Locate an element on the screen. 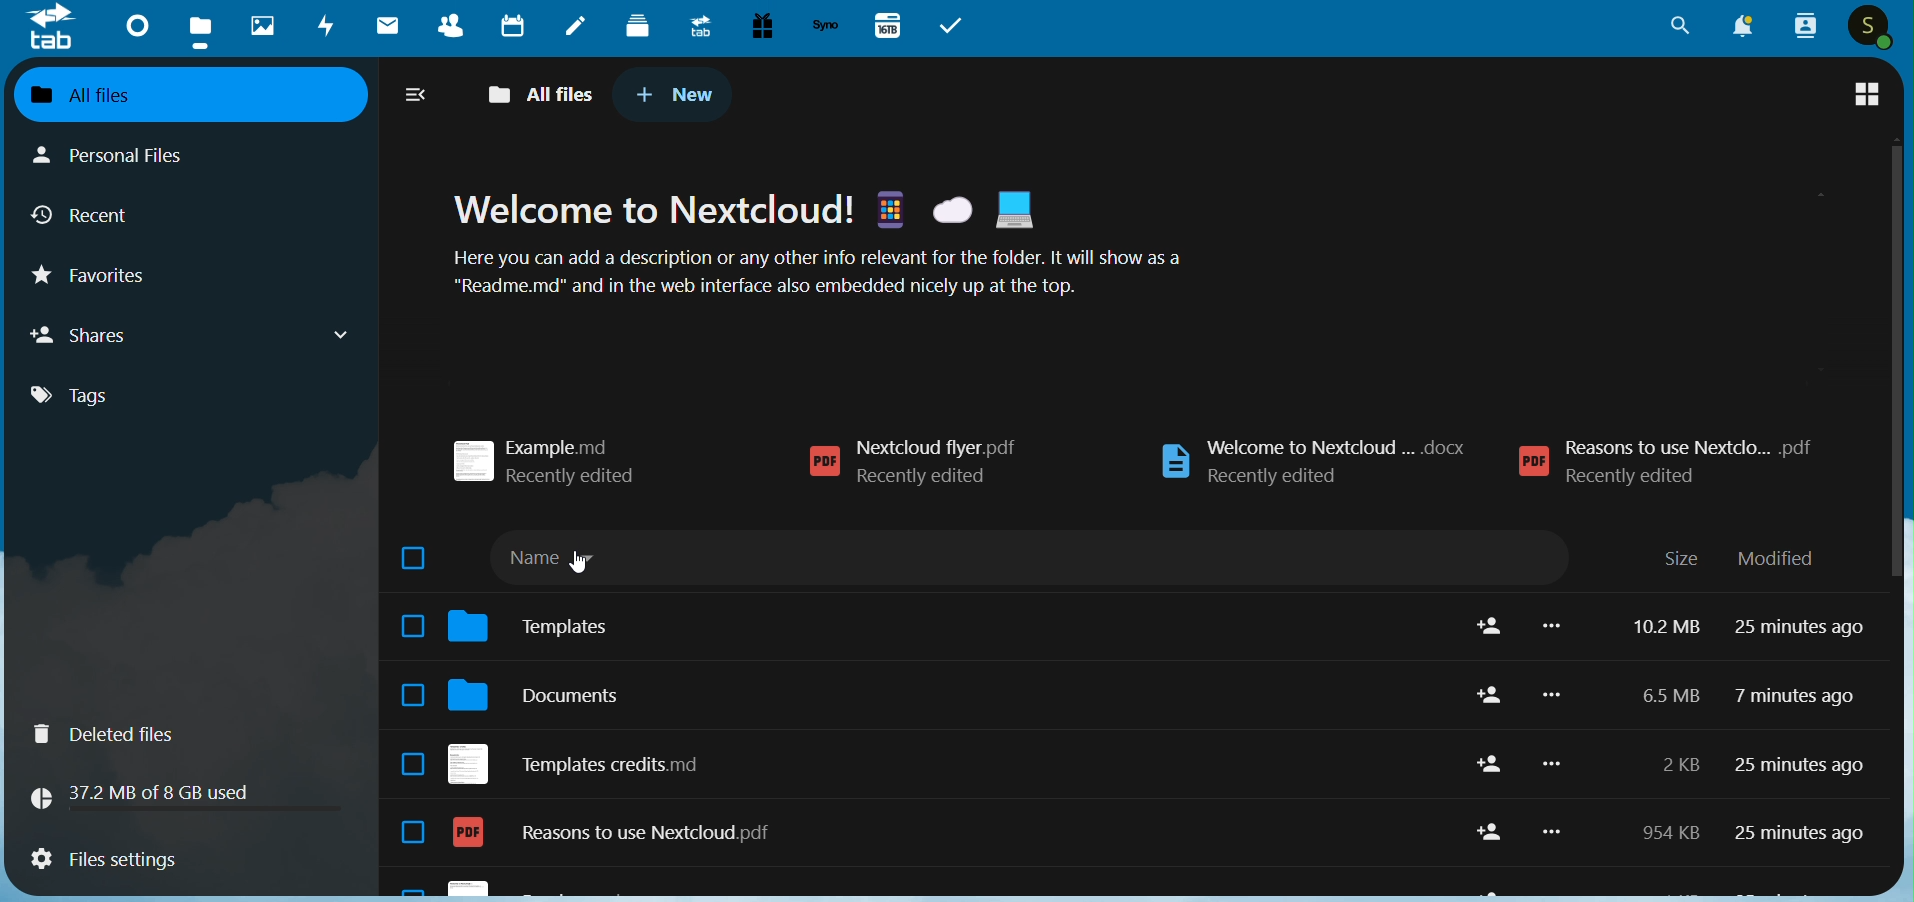 The width and height of the screenshot is (1914, 902). Upgrade is located at coordinates (700, 26).